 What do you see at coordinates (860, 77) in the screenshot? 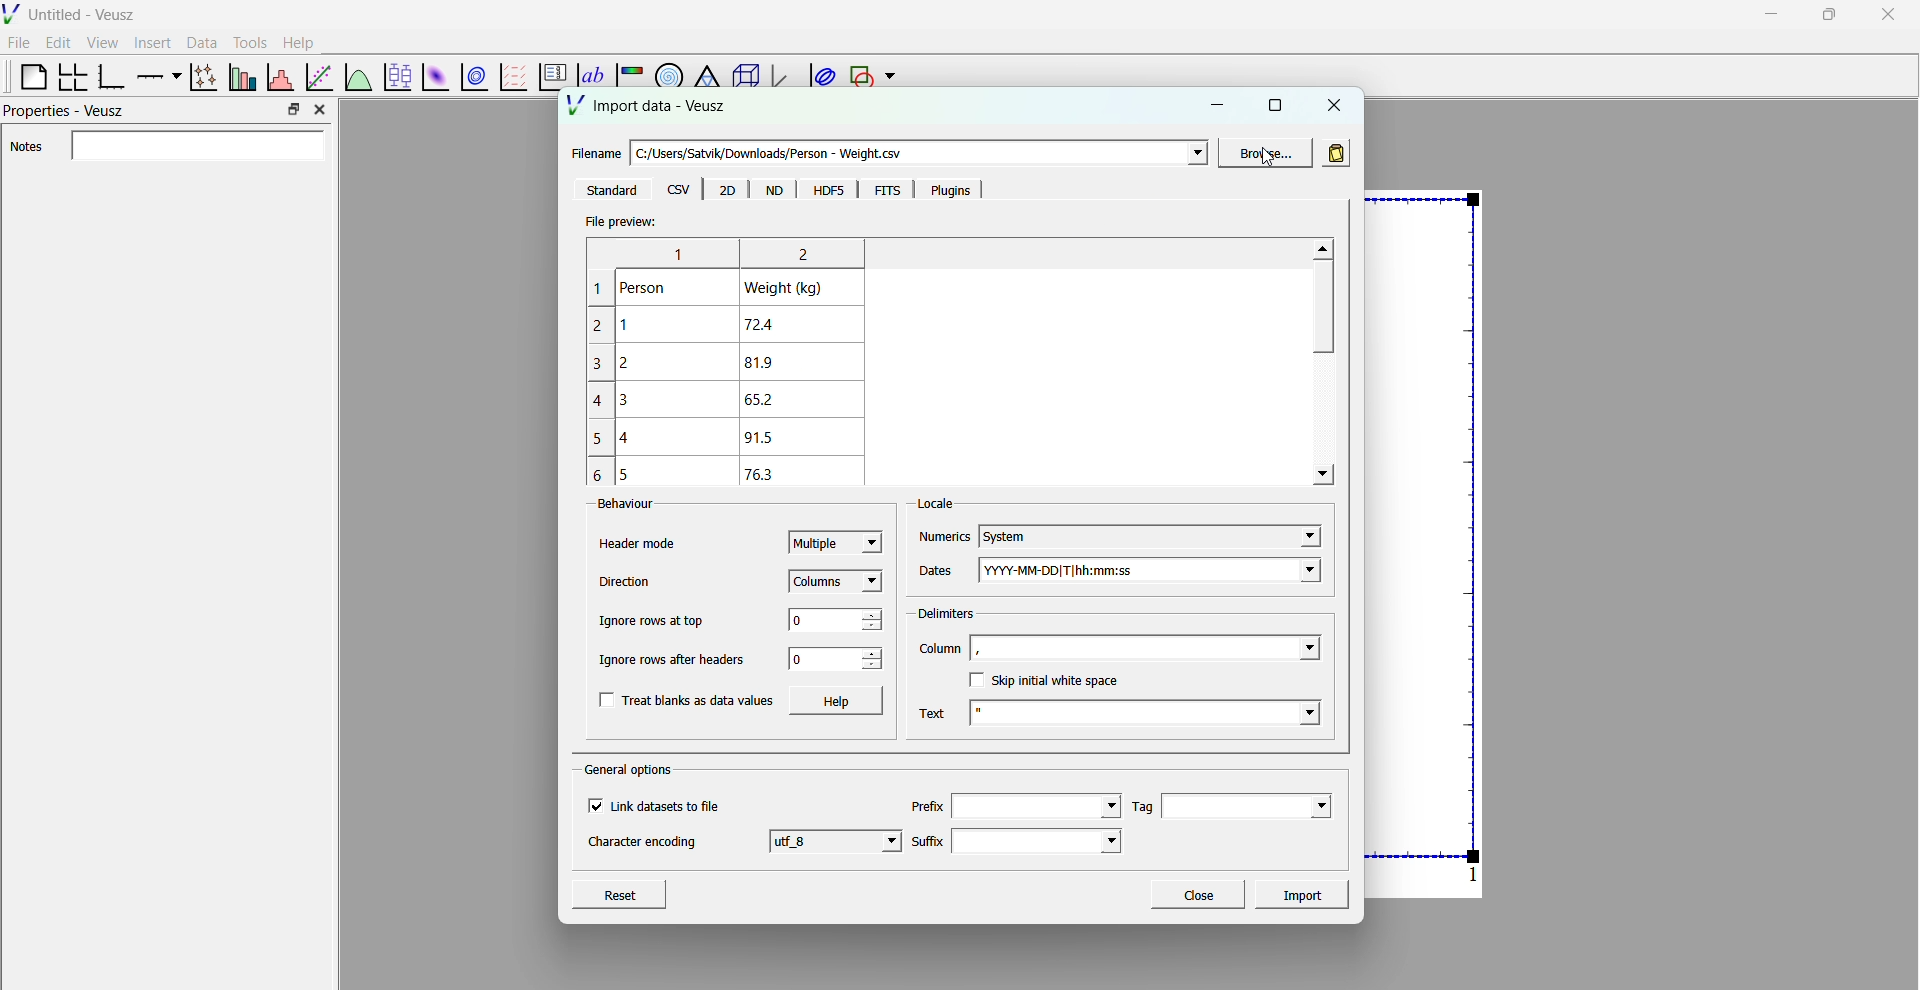
I see `add a shape to the plot` at bounding box center [860, 77].